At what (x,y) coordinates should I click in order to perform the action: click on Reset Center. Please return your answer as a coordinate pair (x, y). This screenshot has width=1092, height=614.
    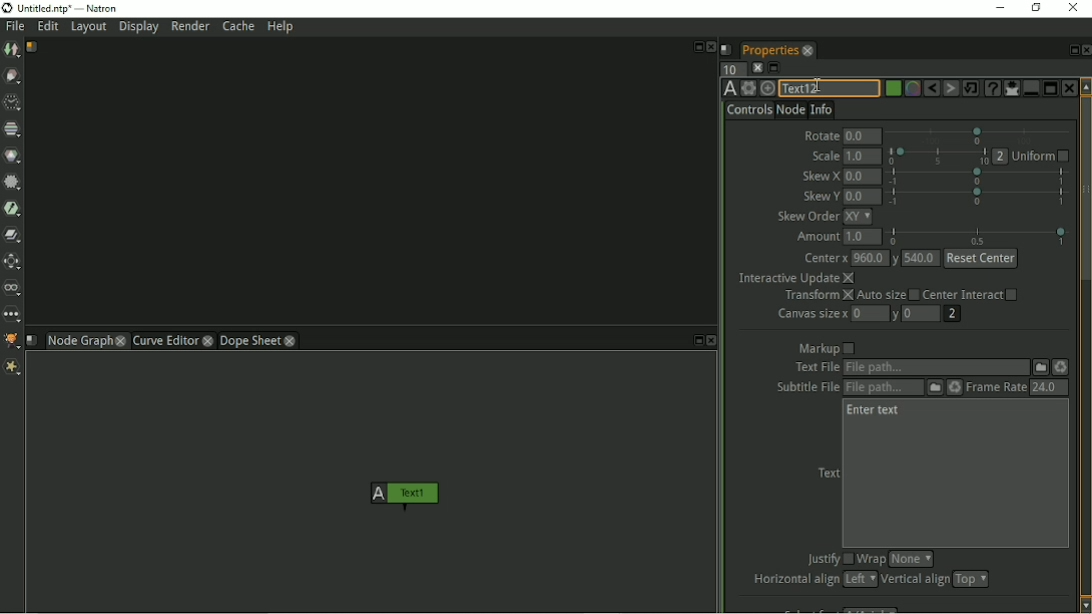
    Looking at the image, I should click on (982, 259).